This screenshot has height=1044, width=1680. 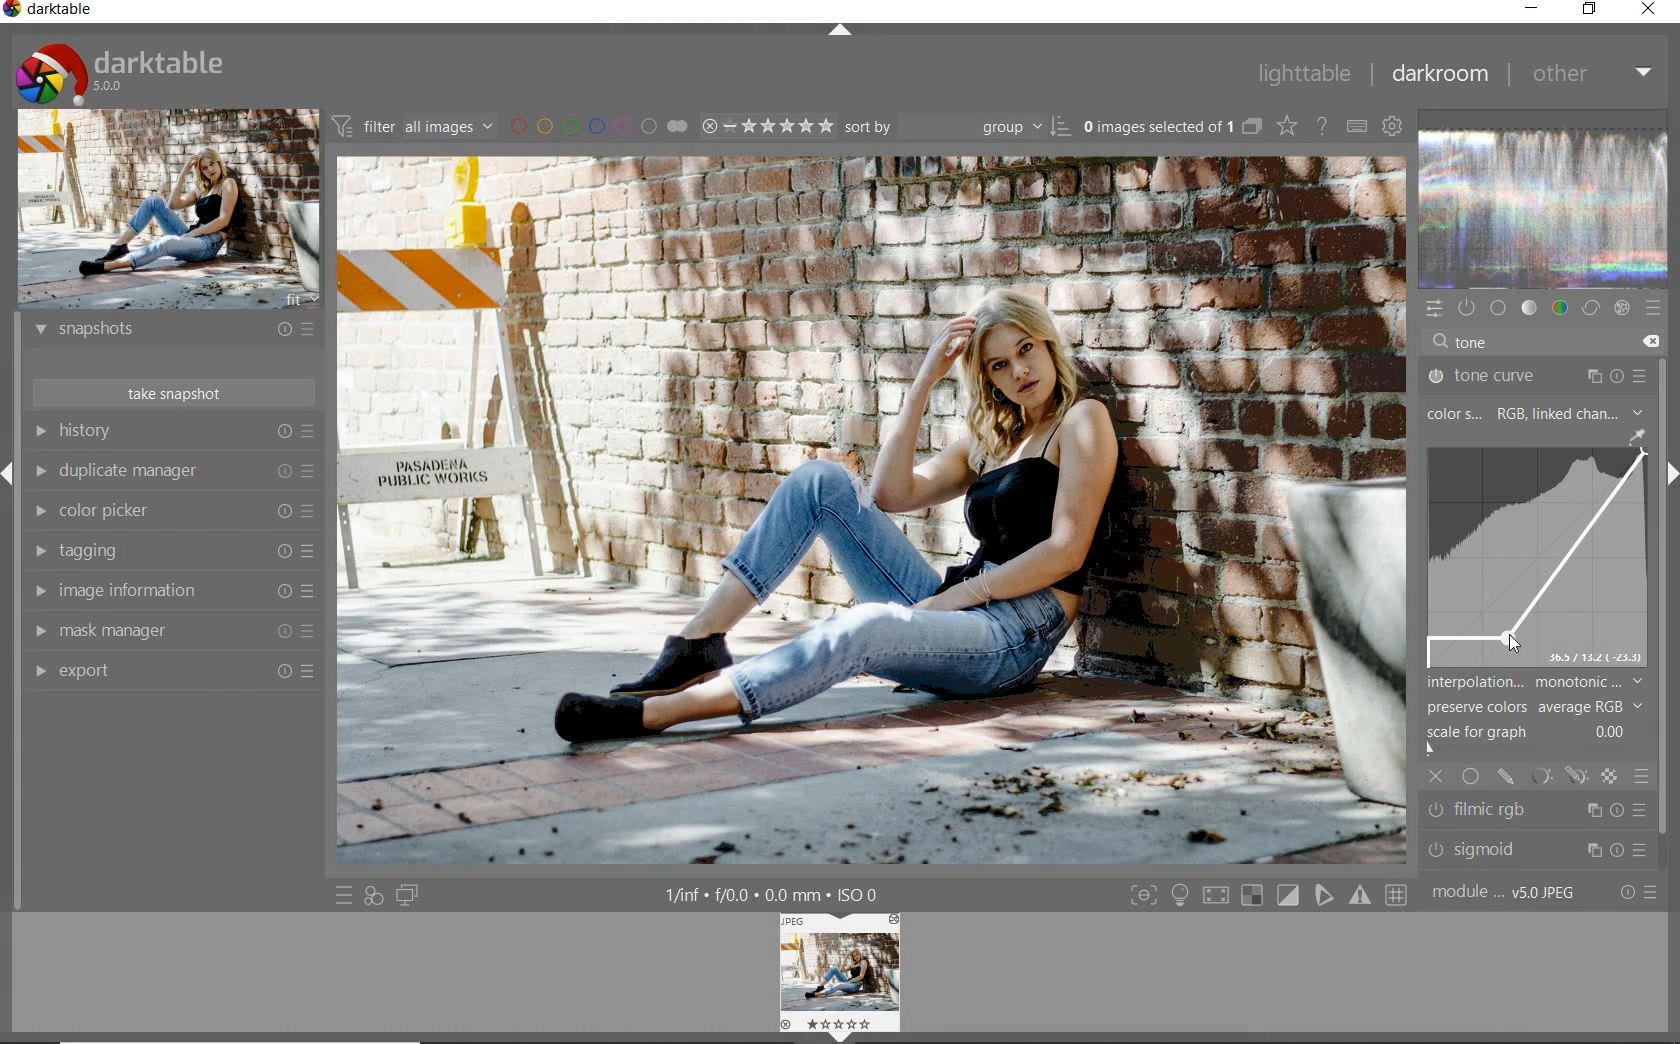 What do you see at coordinates (1440, 75) in the screenshot?
I see `darkroom` at bounding box center [1440, 75].